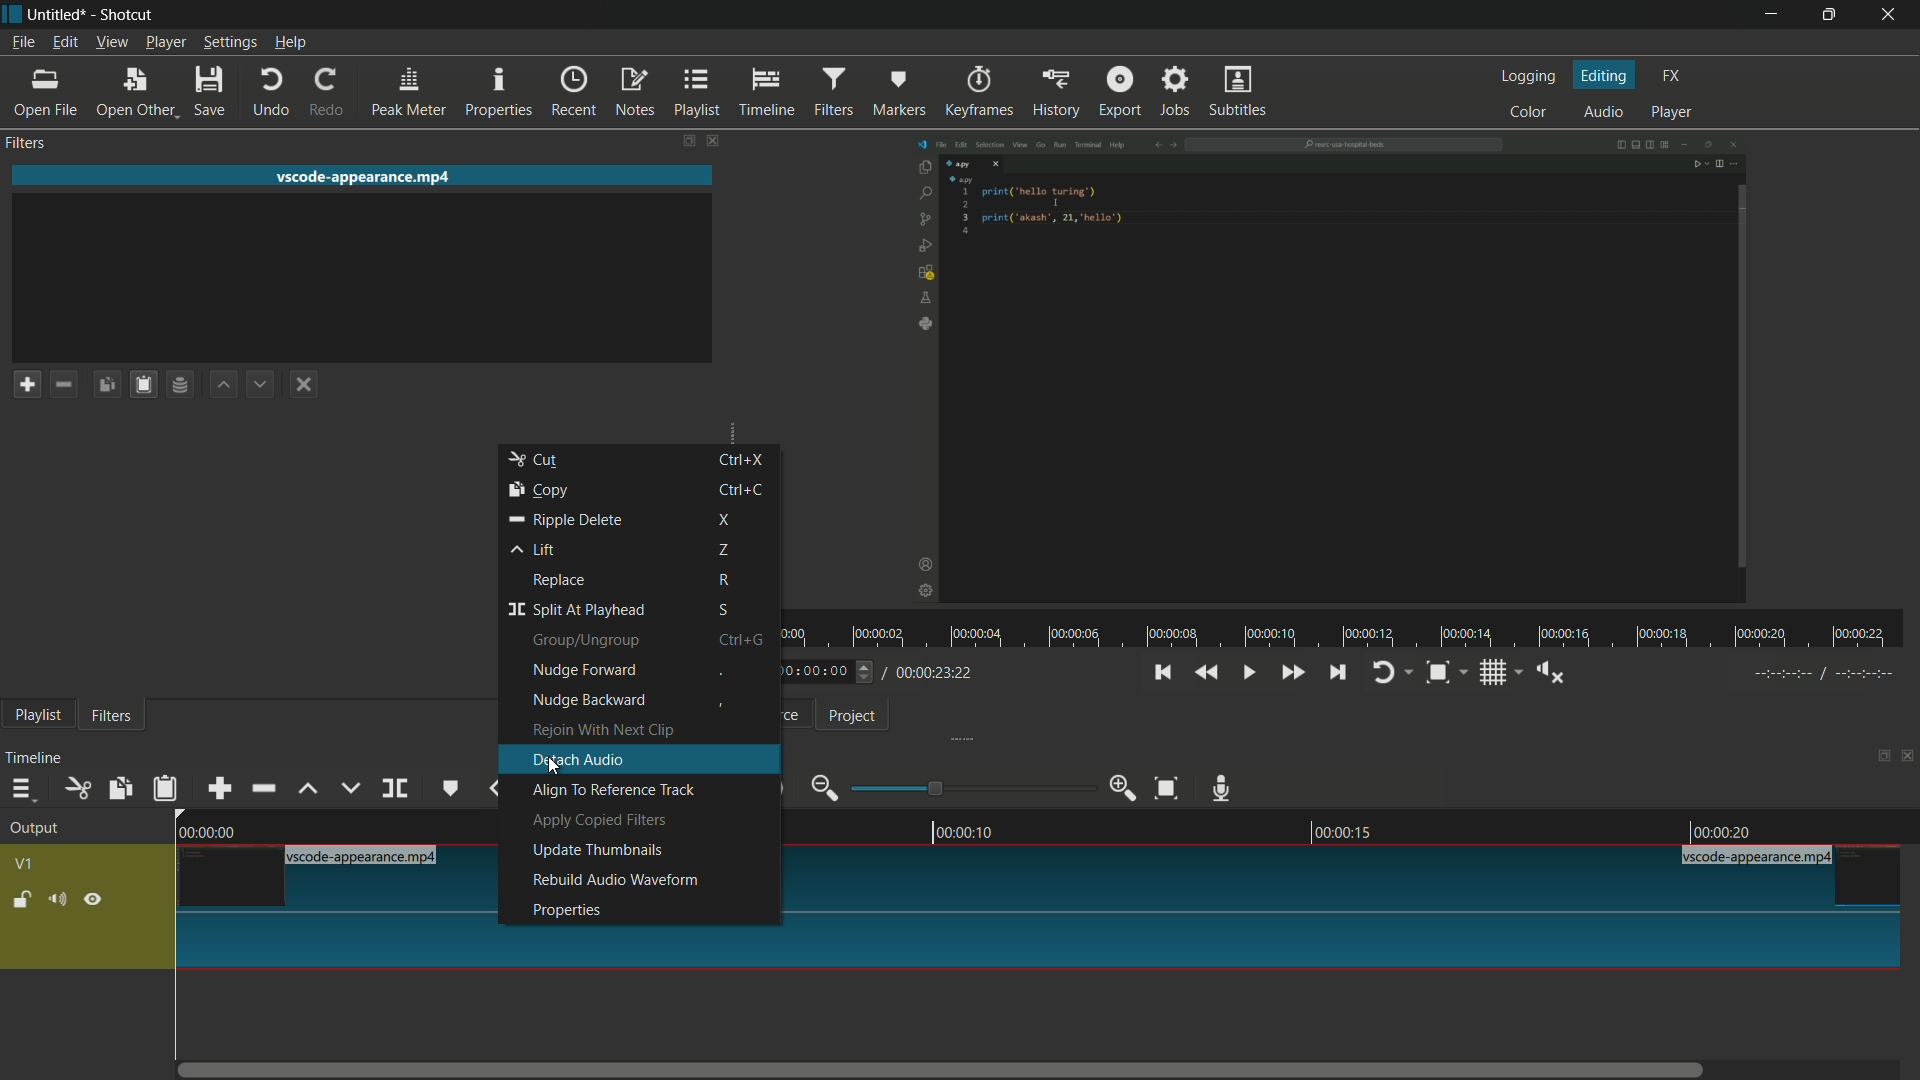 This screenshot has height=1080, width=1920. What do you see at coordinates (824, 787) in the screenshot?
I see `zoom out` at bounding box center [824, 787].